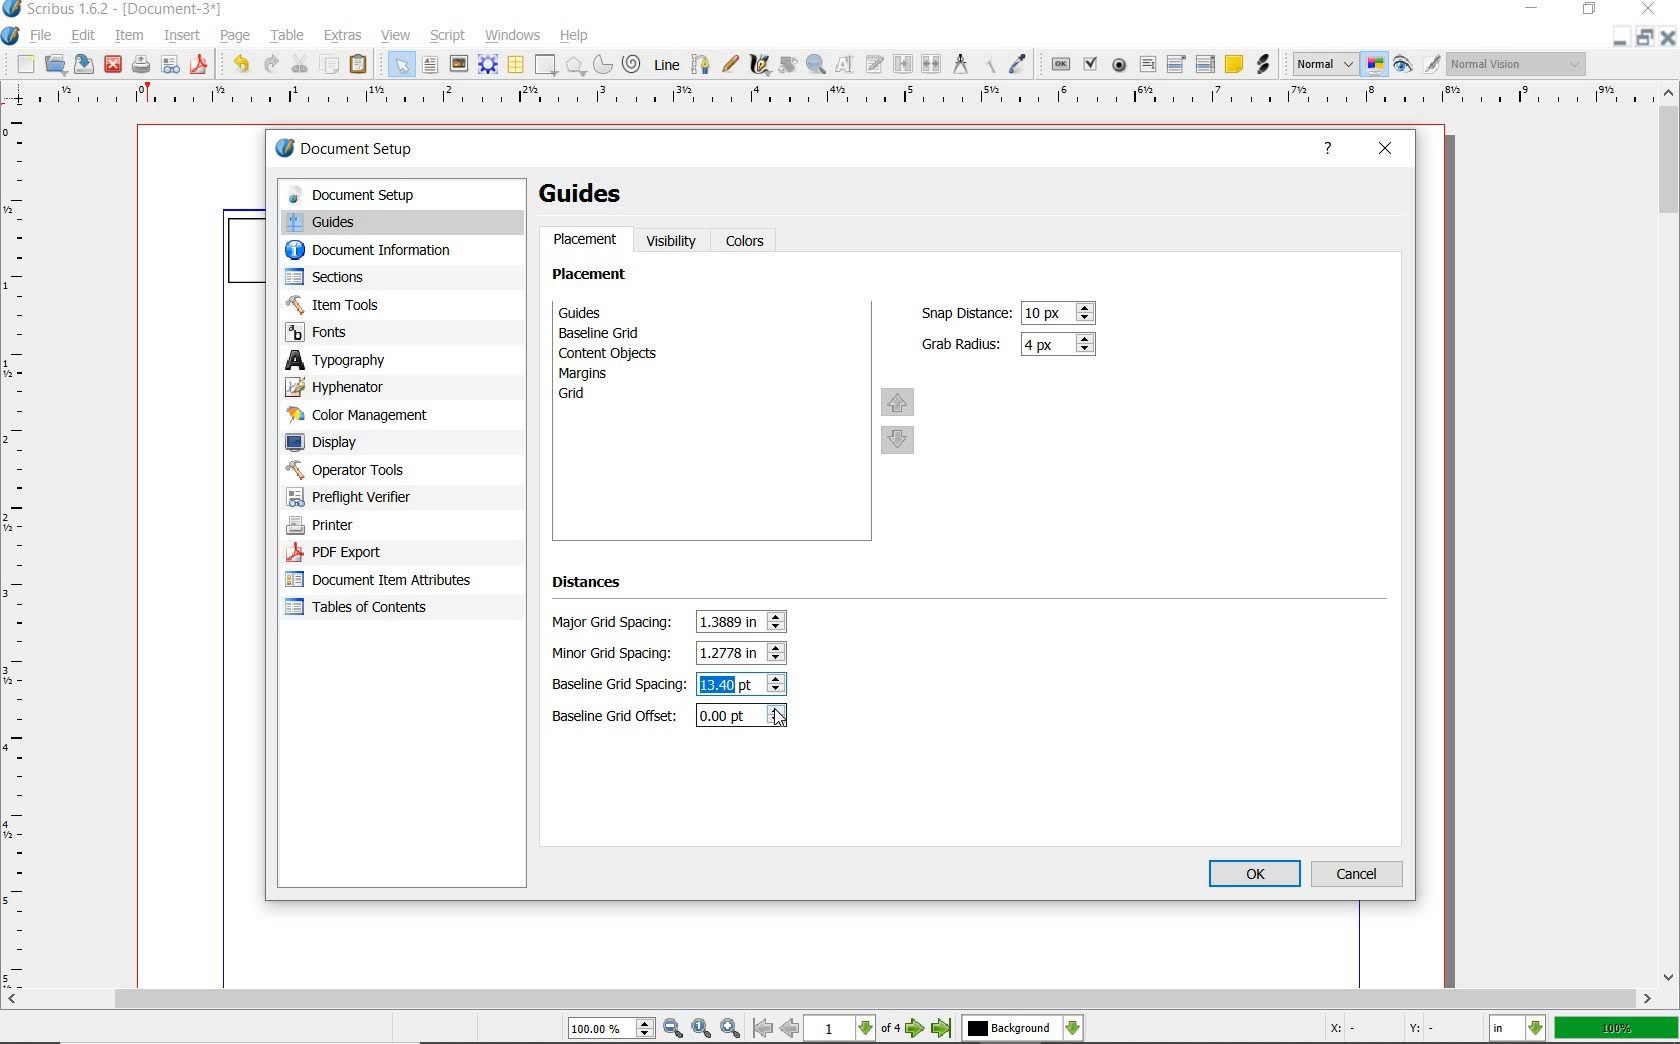 The image size is (1680, 1044). Describe the element at coordinates (113, 10) in the screenshot. I see `Scribus 1.6.2 - [Document-3*]` at that location.